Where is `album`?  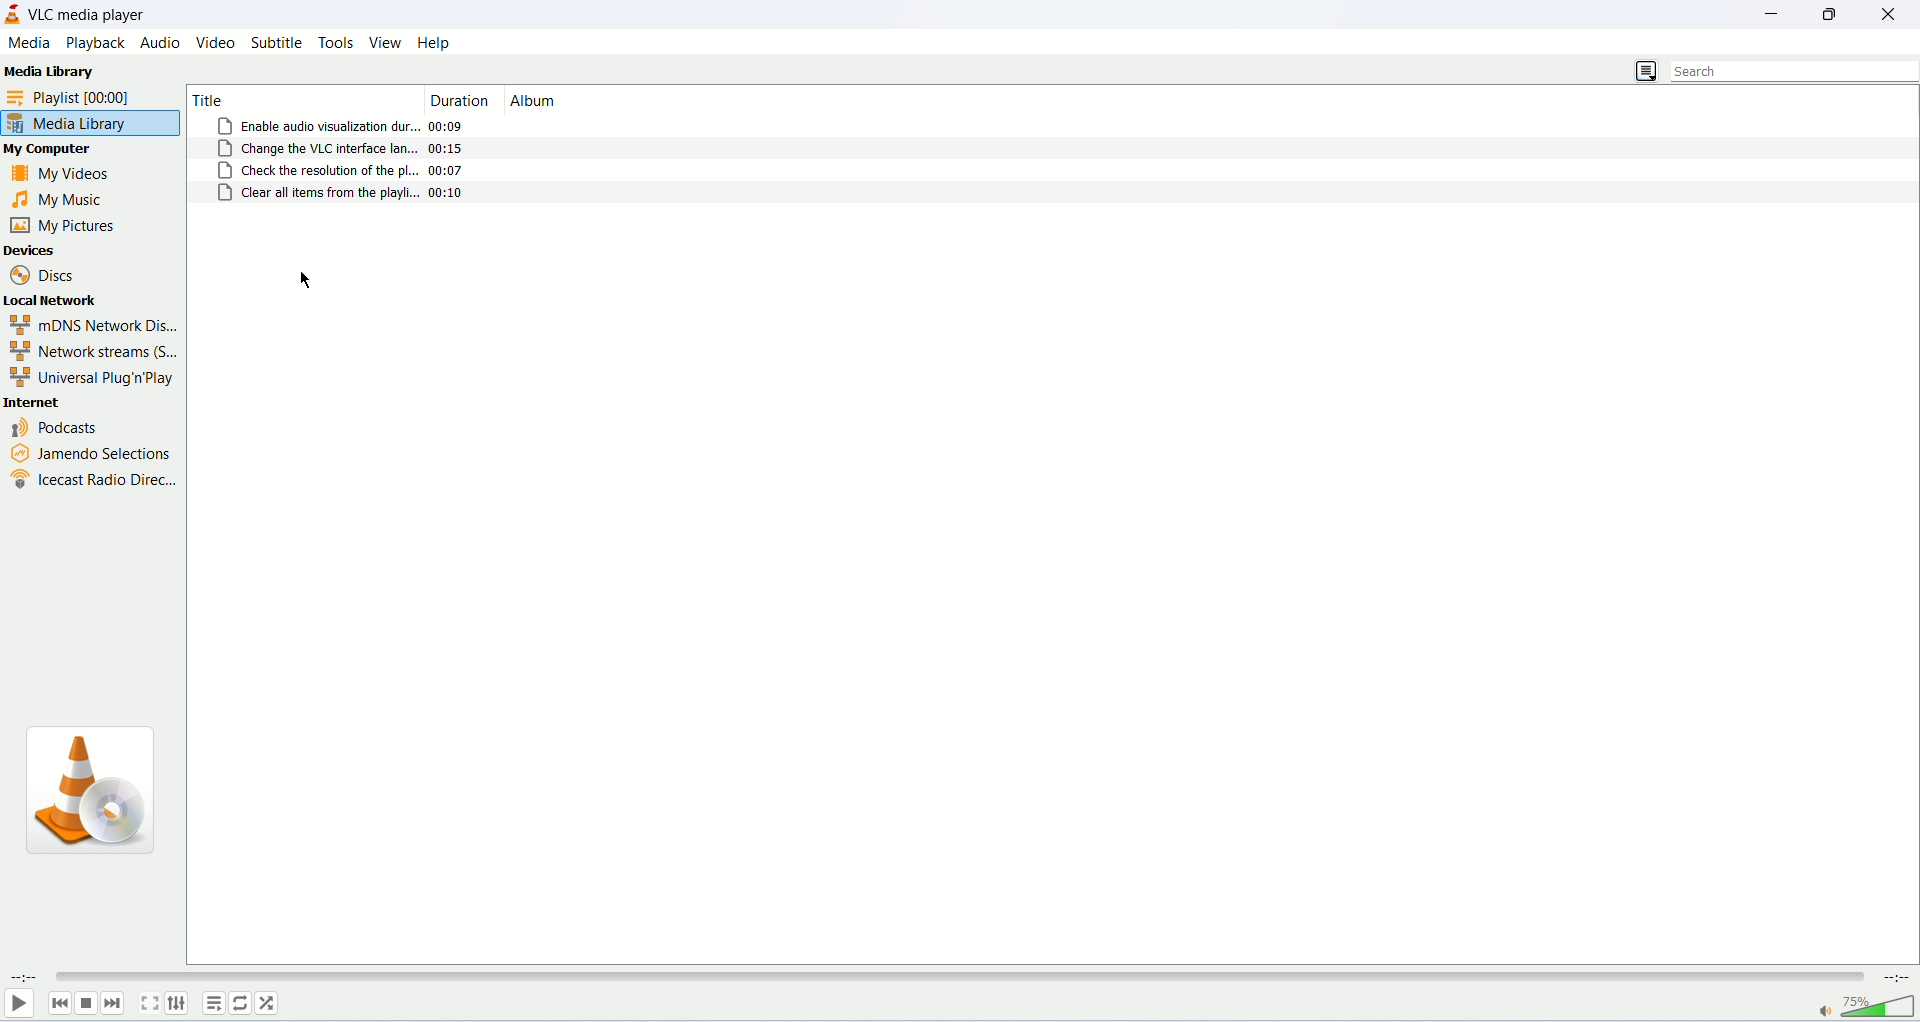
album is located at coordinates (537, 101).